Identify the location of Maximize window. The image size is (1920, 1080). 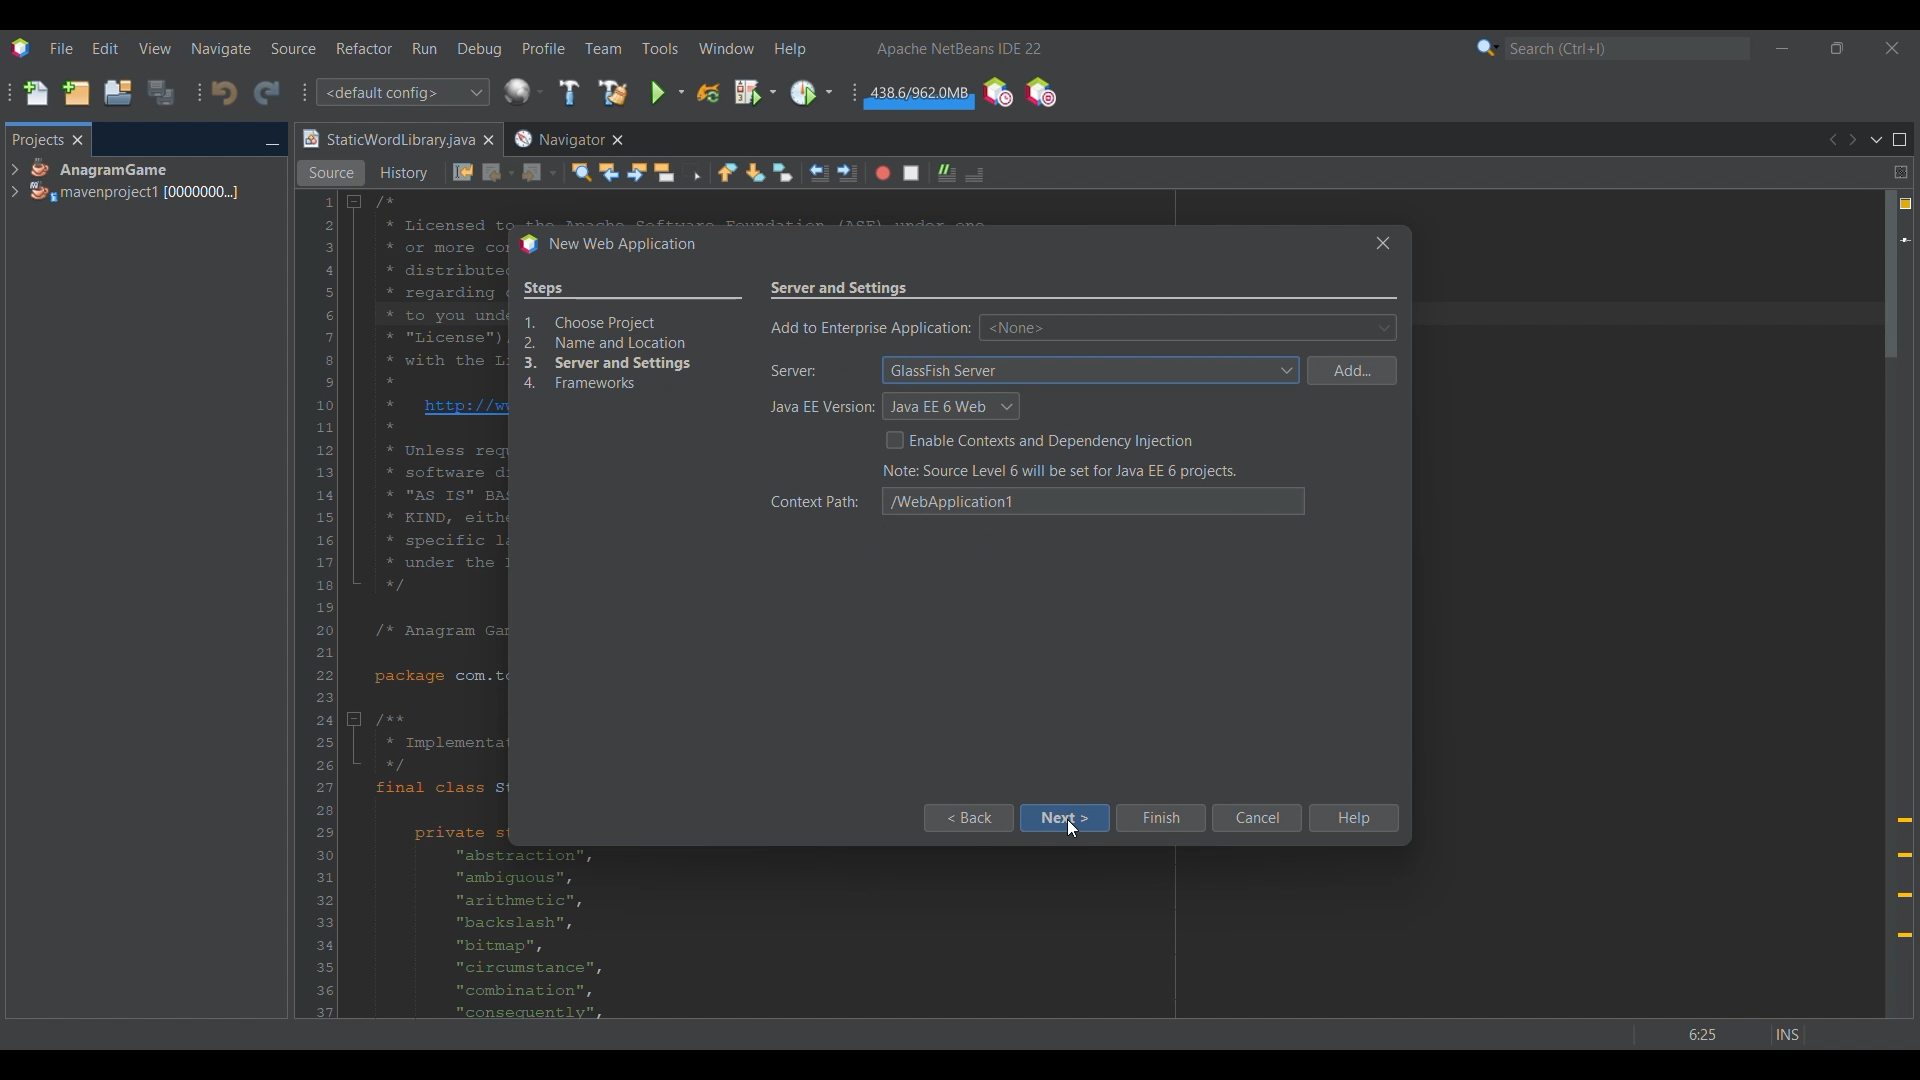
(1900, 140).